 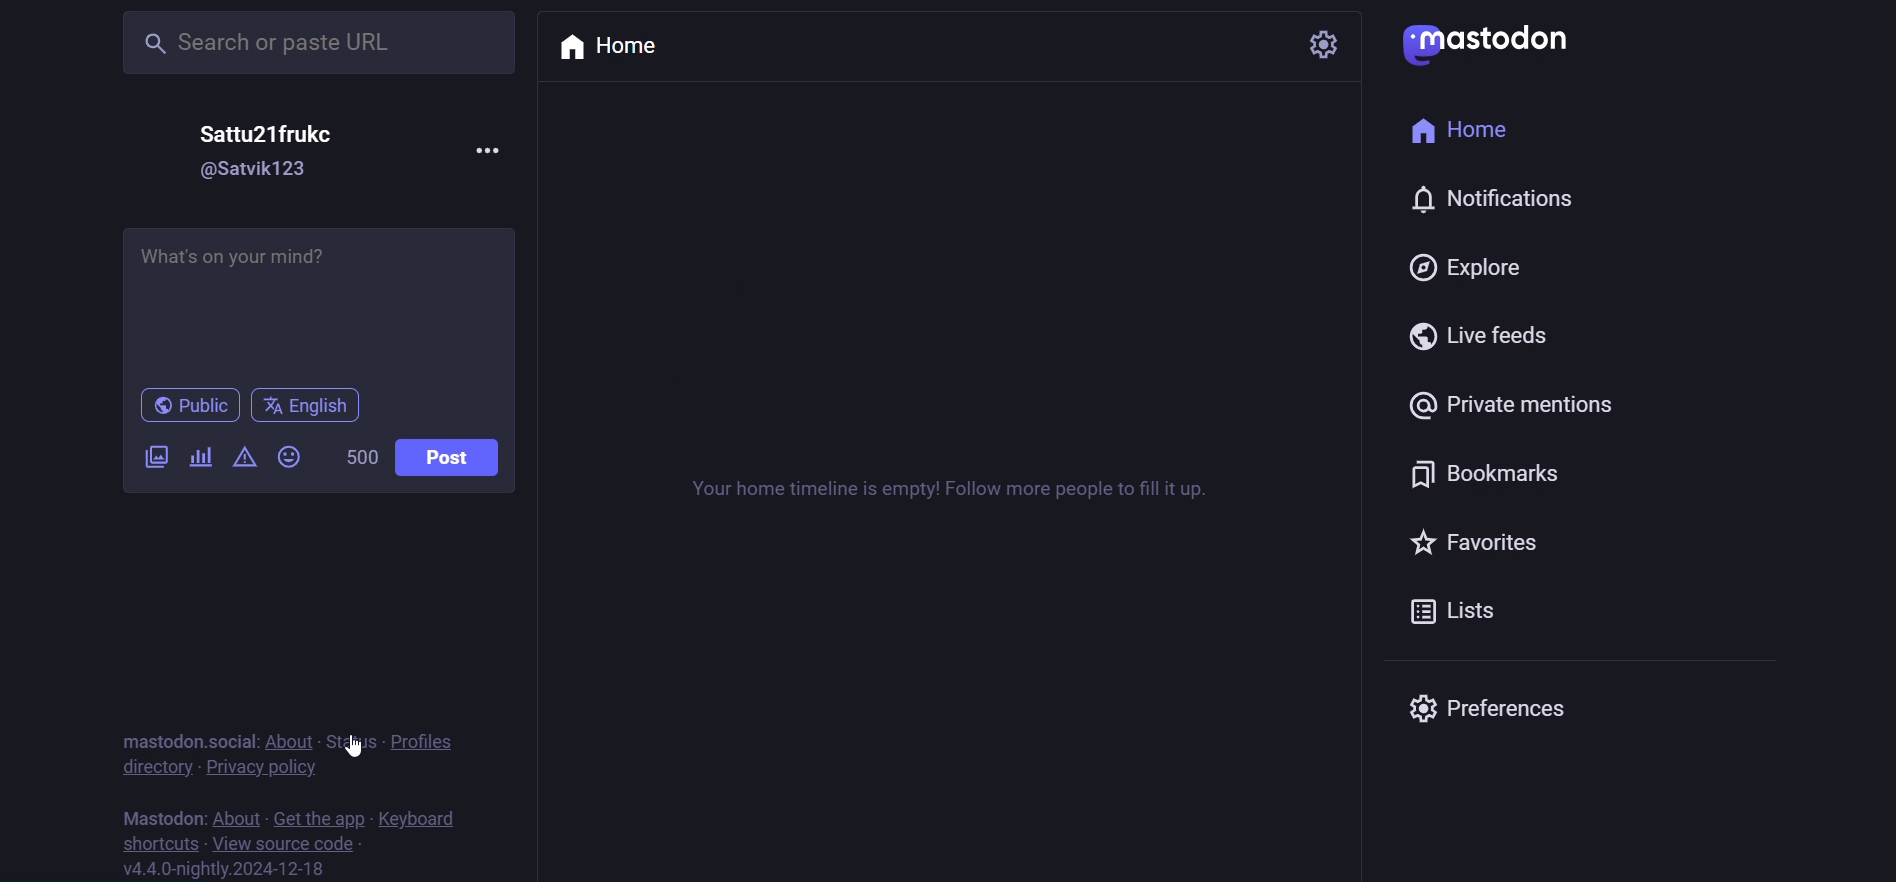 I want to click on emoji, so click(x=290, y=454).